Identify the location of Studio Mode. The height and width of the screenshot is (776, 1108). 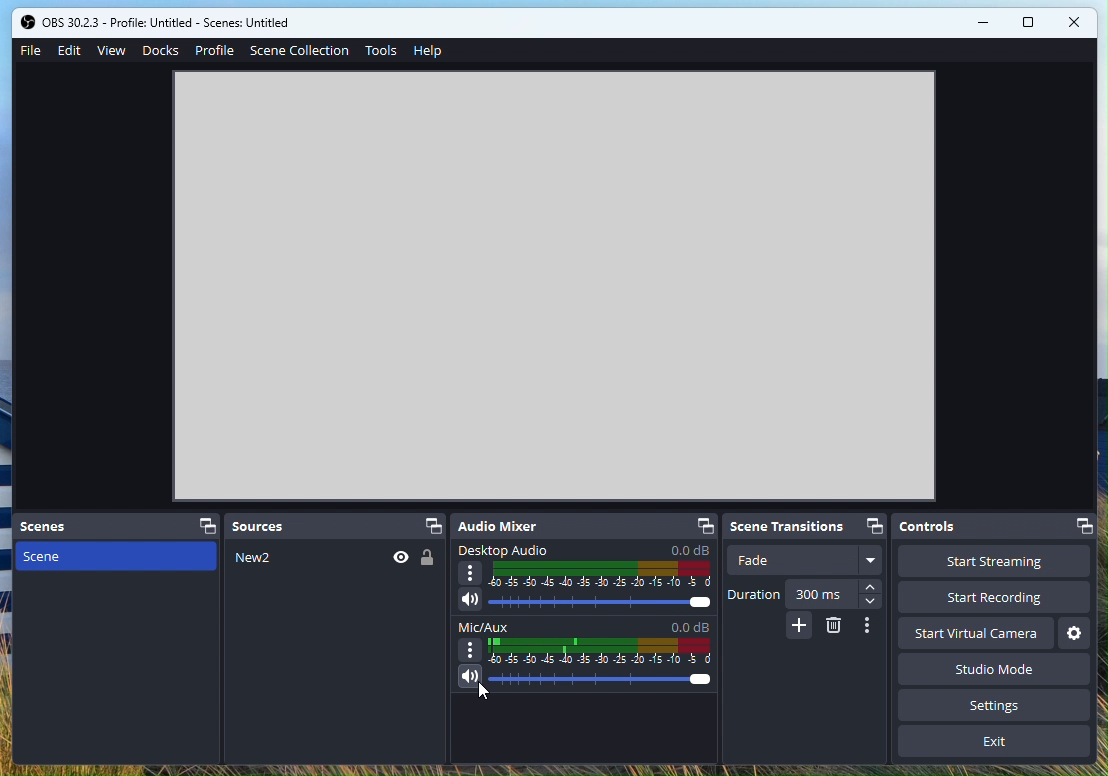
(991, 669).